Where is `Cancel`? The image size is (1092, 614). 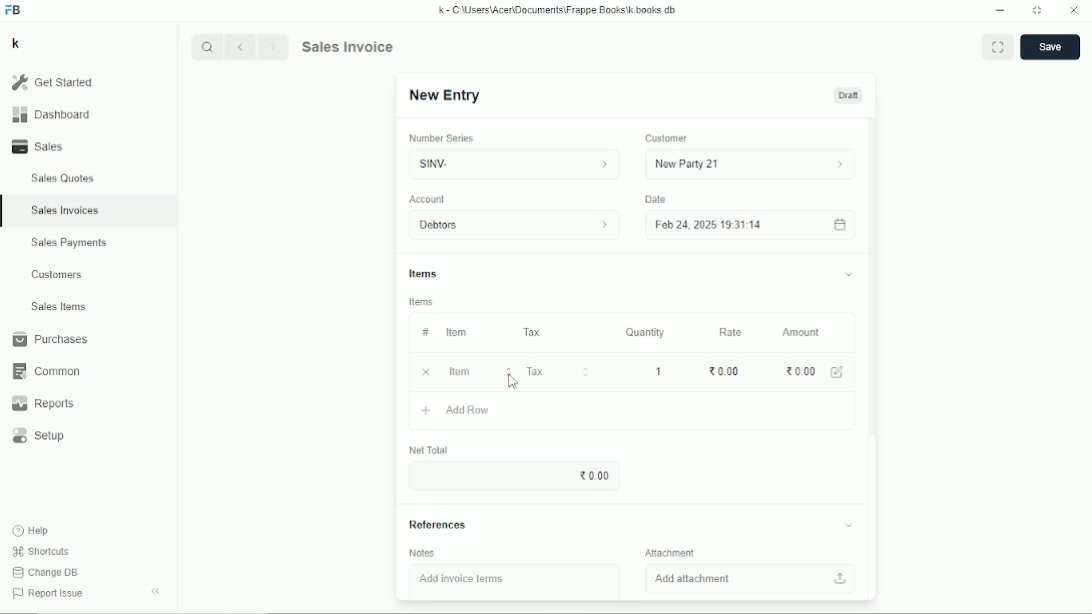 Cancel is located at coordinates (427, 372).